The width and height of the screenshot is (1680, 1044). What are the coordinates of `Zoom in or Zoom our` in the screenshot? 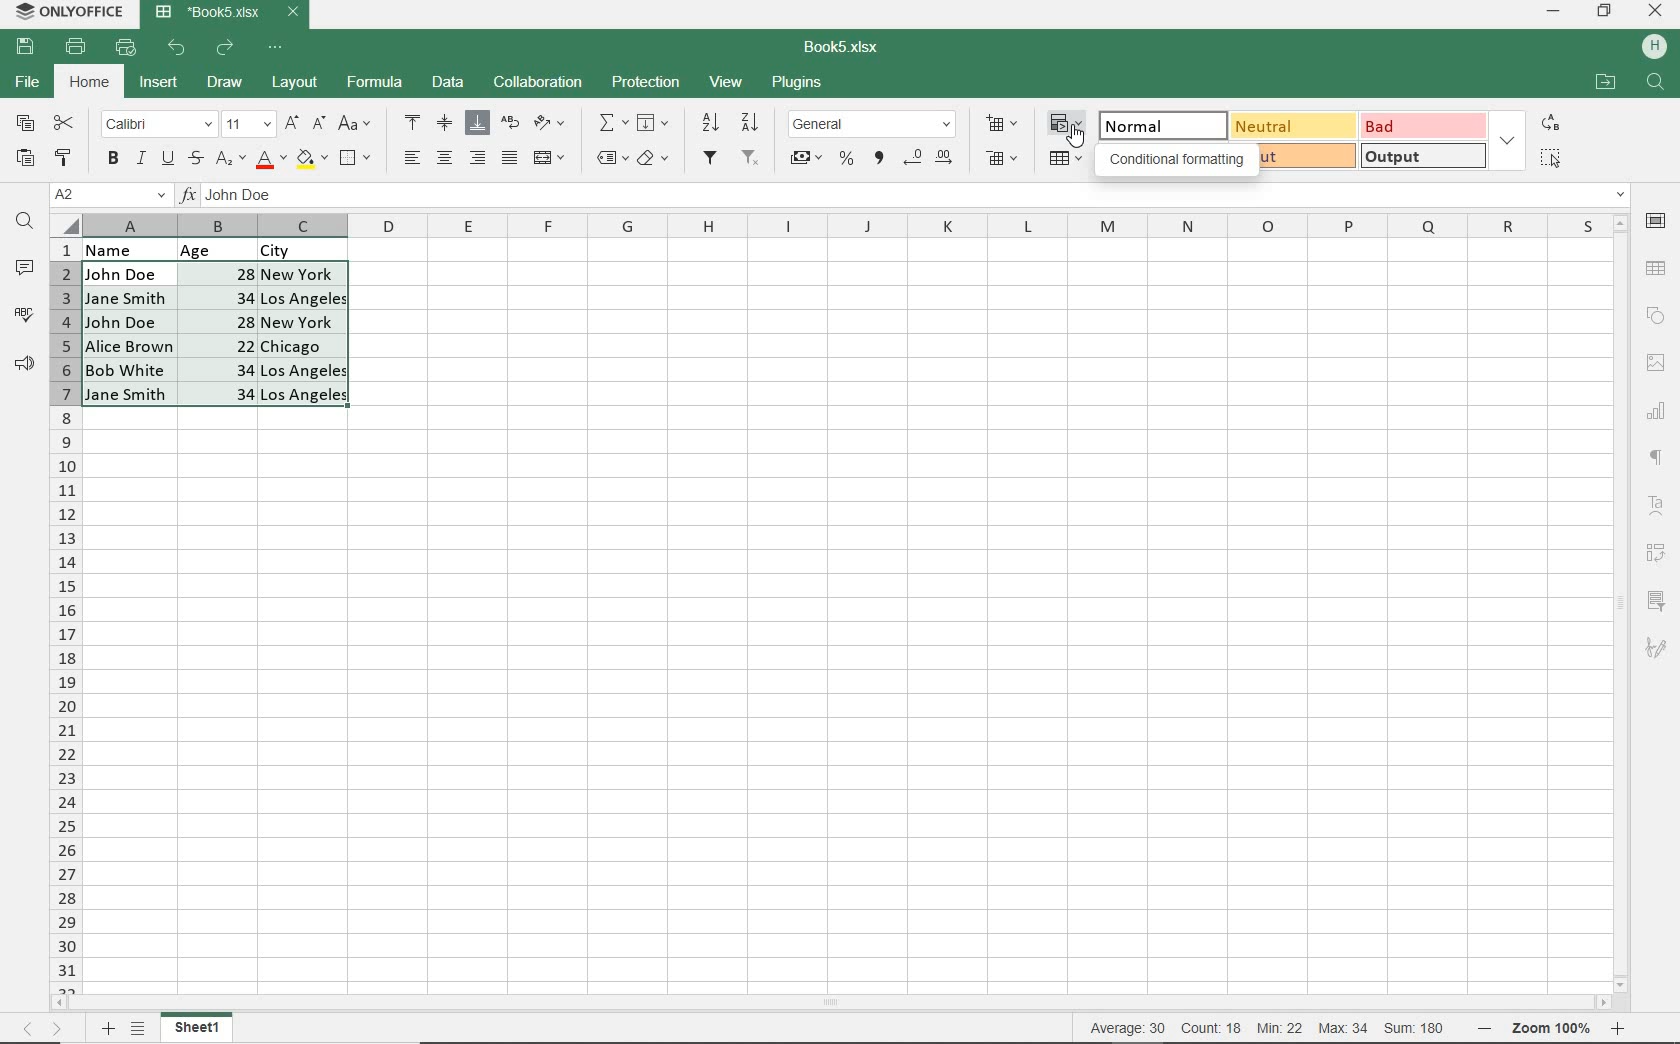 It's located at (1557, 1028).